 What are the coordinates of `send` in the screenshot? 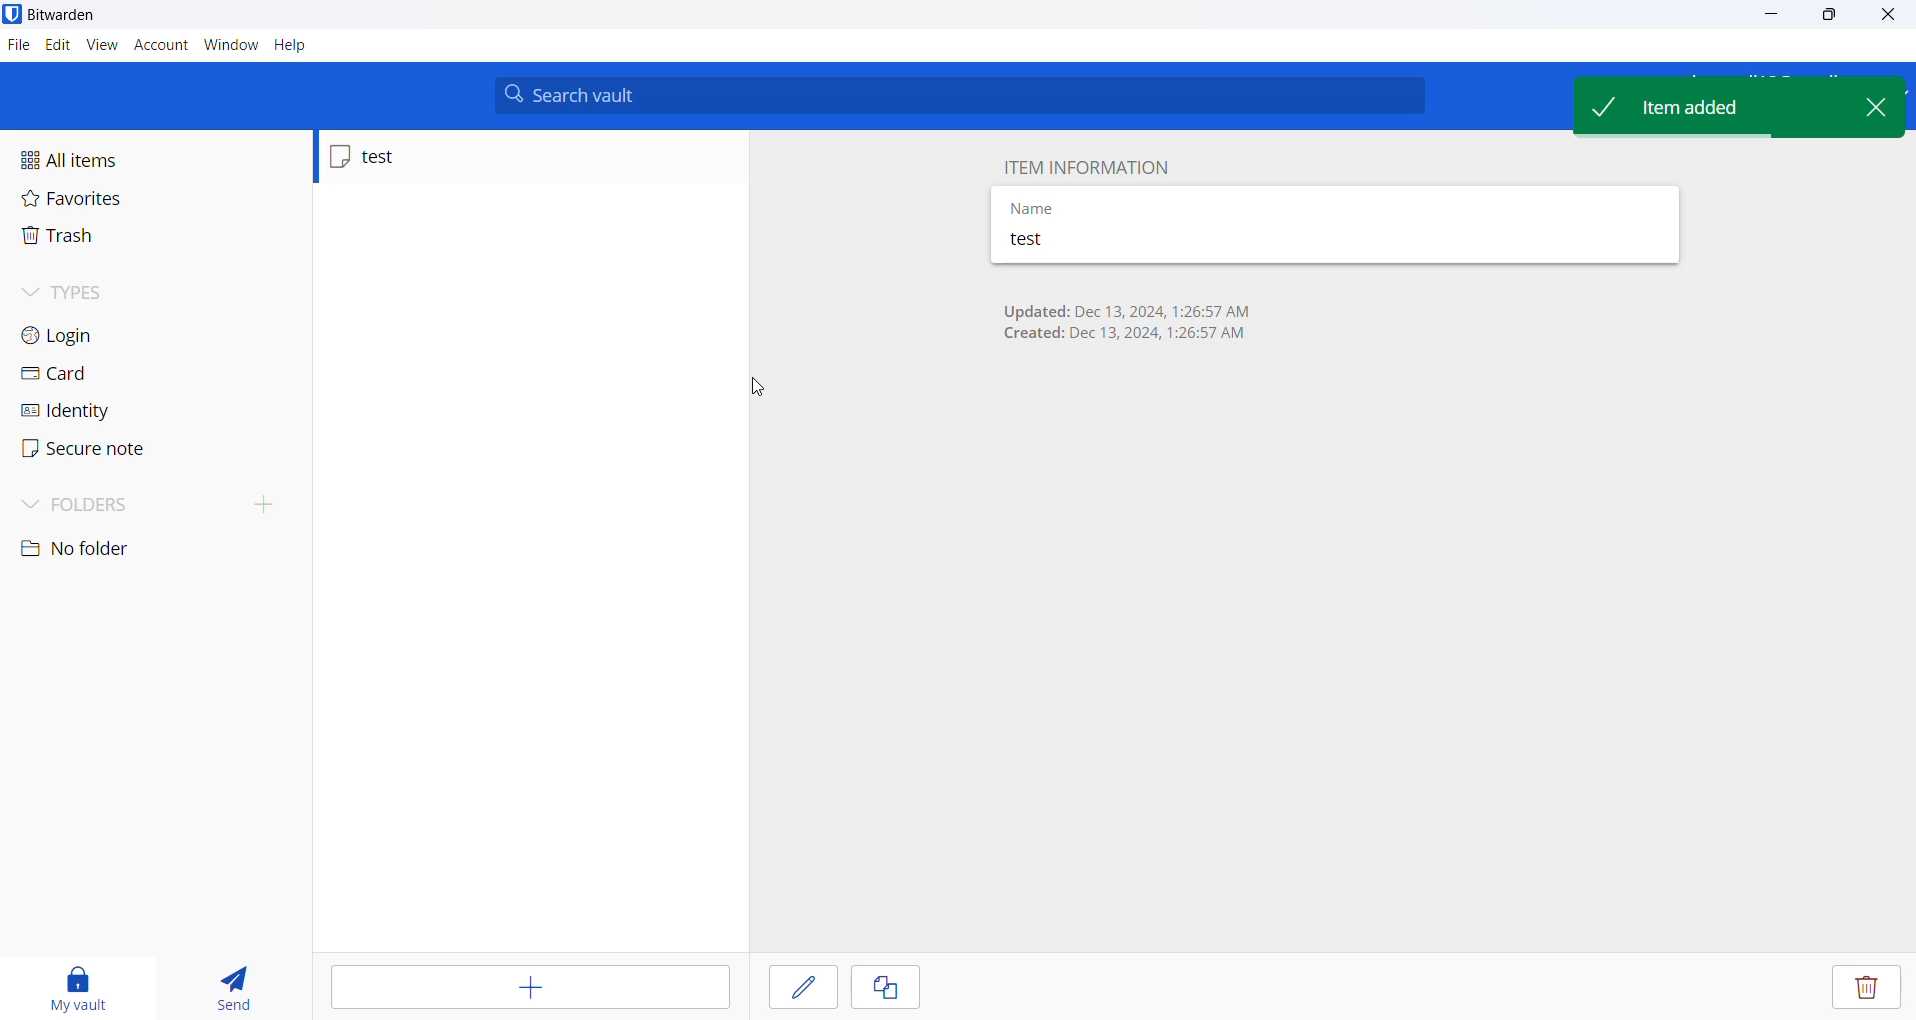 It's located at (232, 983).